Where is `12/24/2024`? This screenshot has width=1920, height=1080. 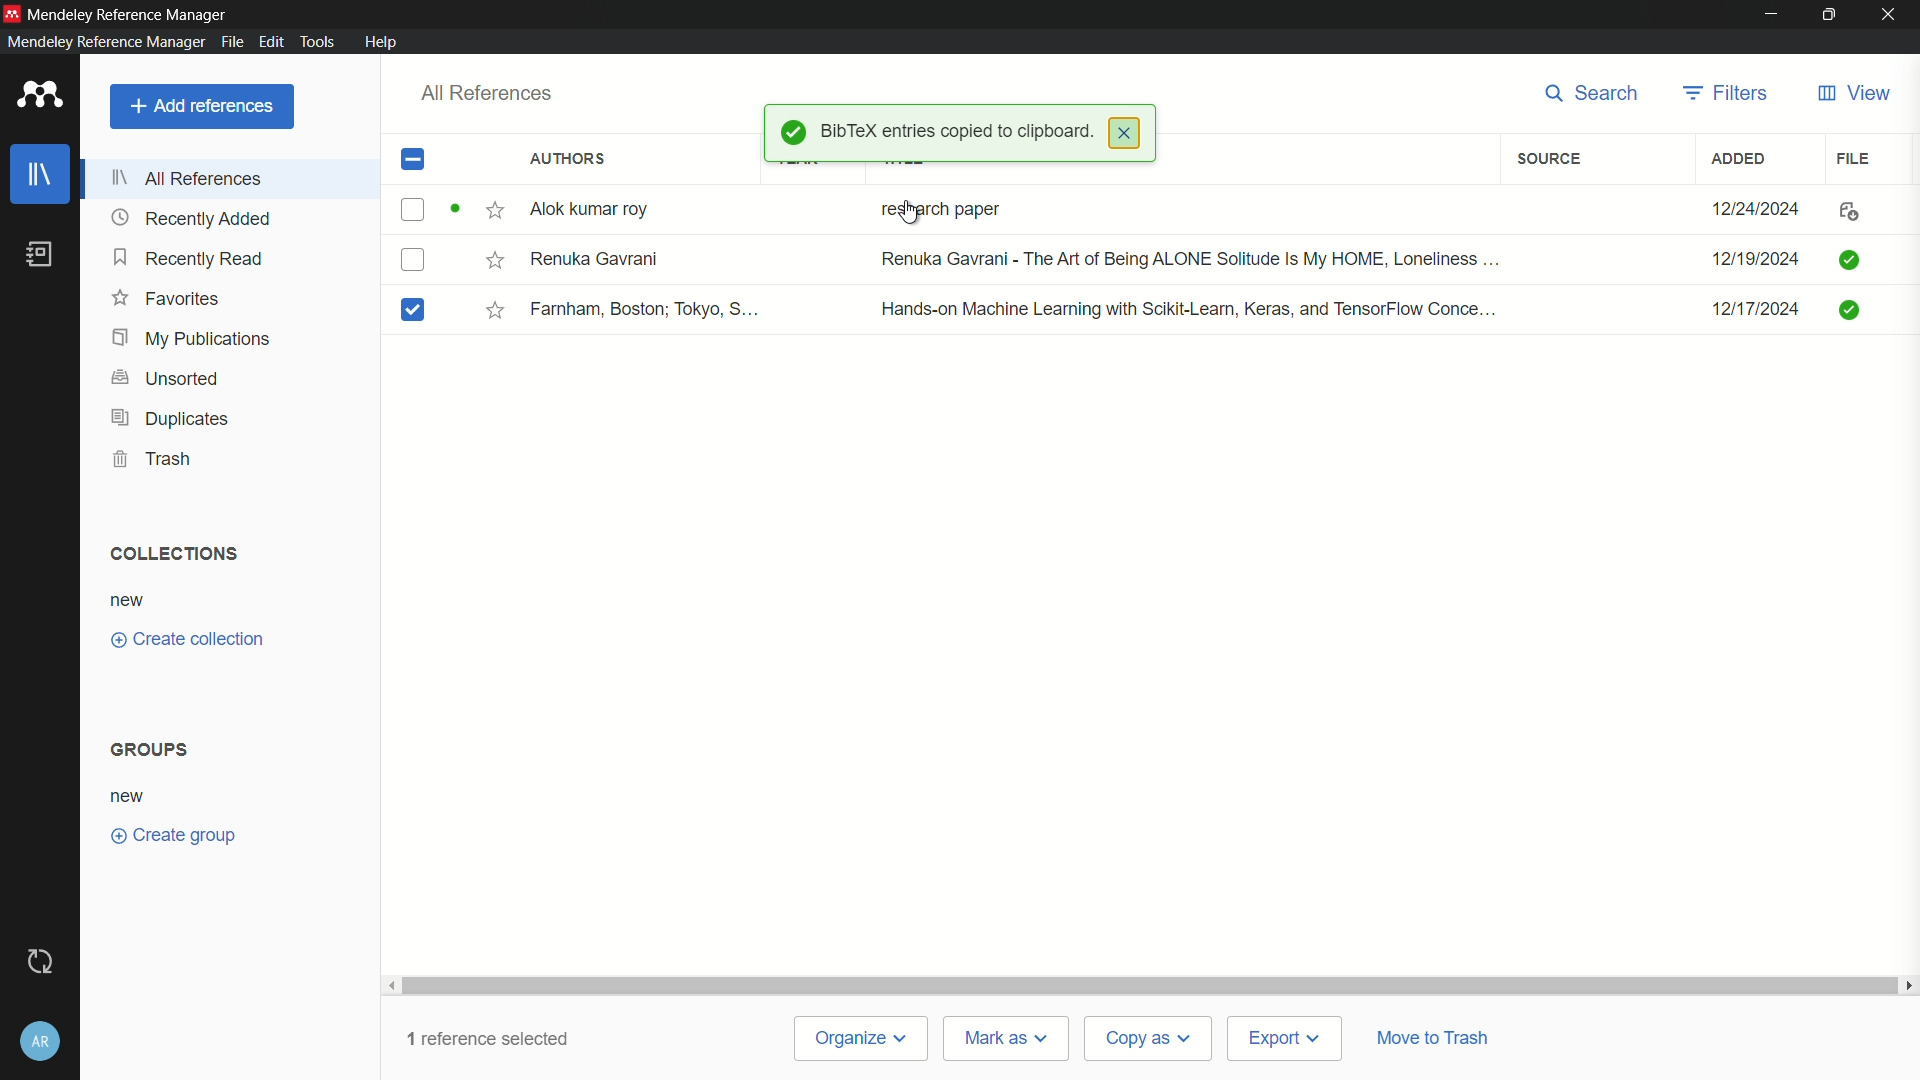
12/24/2024 is located at coordinates (1748, 205).